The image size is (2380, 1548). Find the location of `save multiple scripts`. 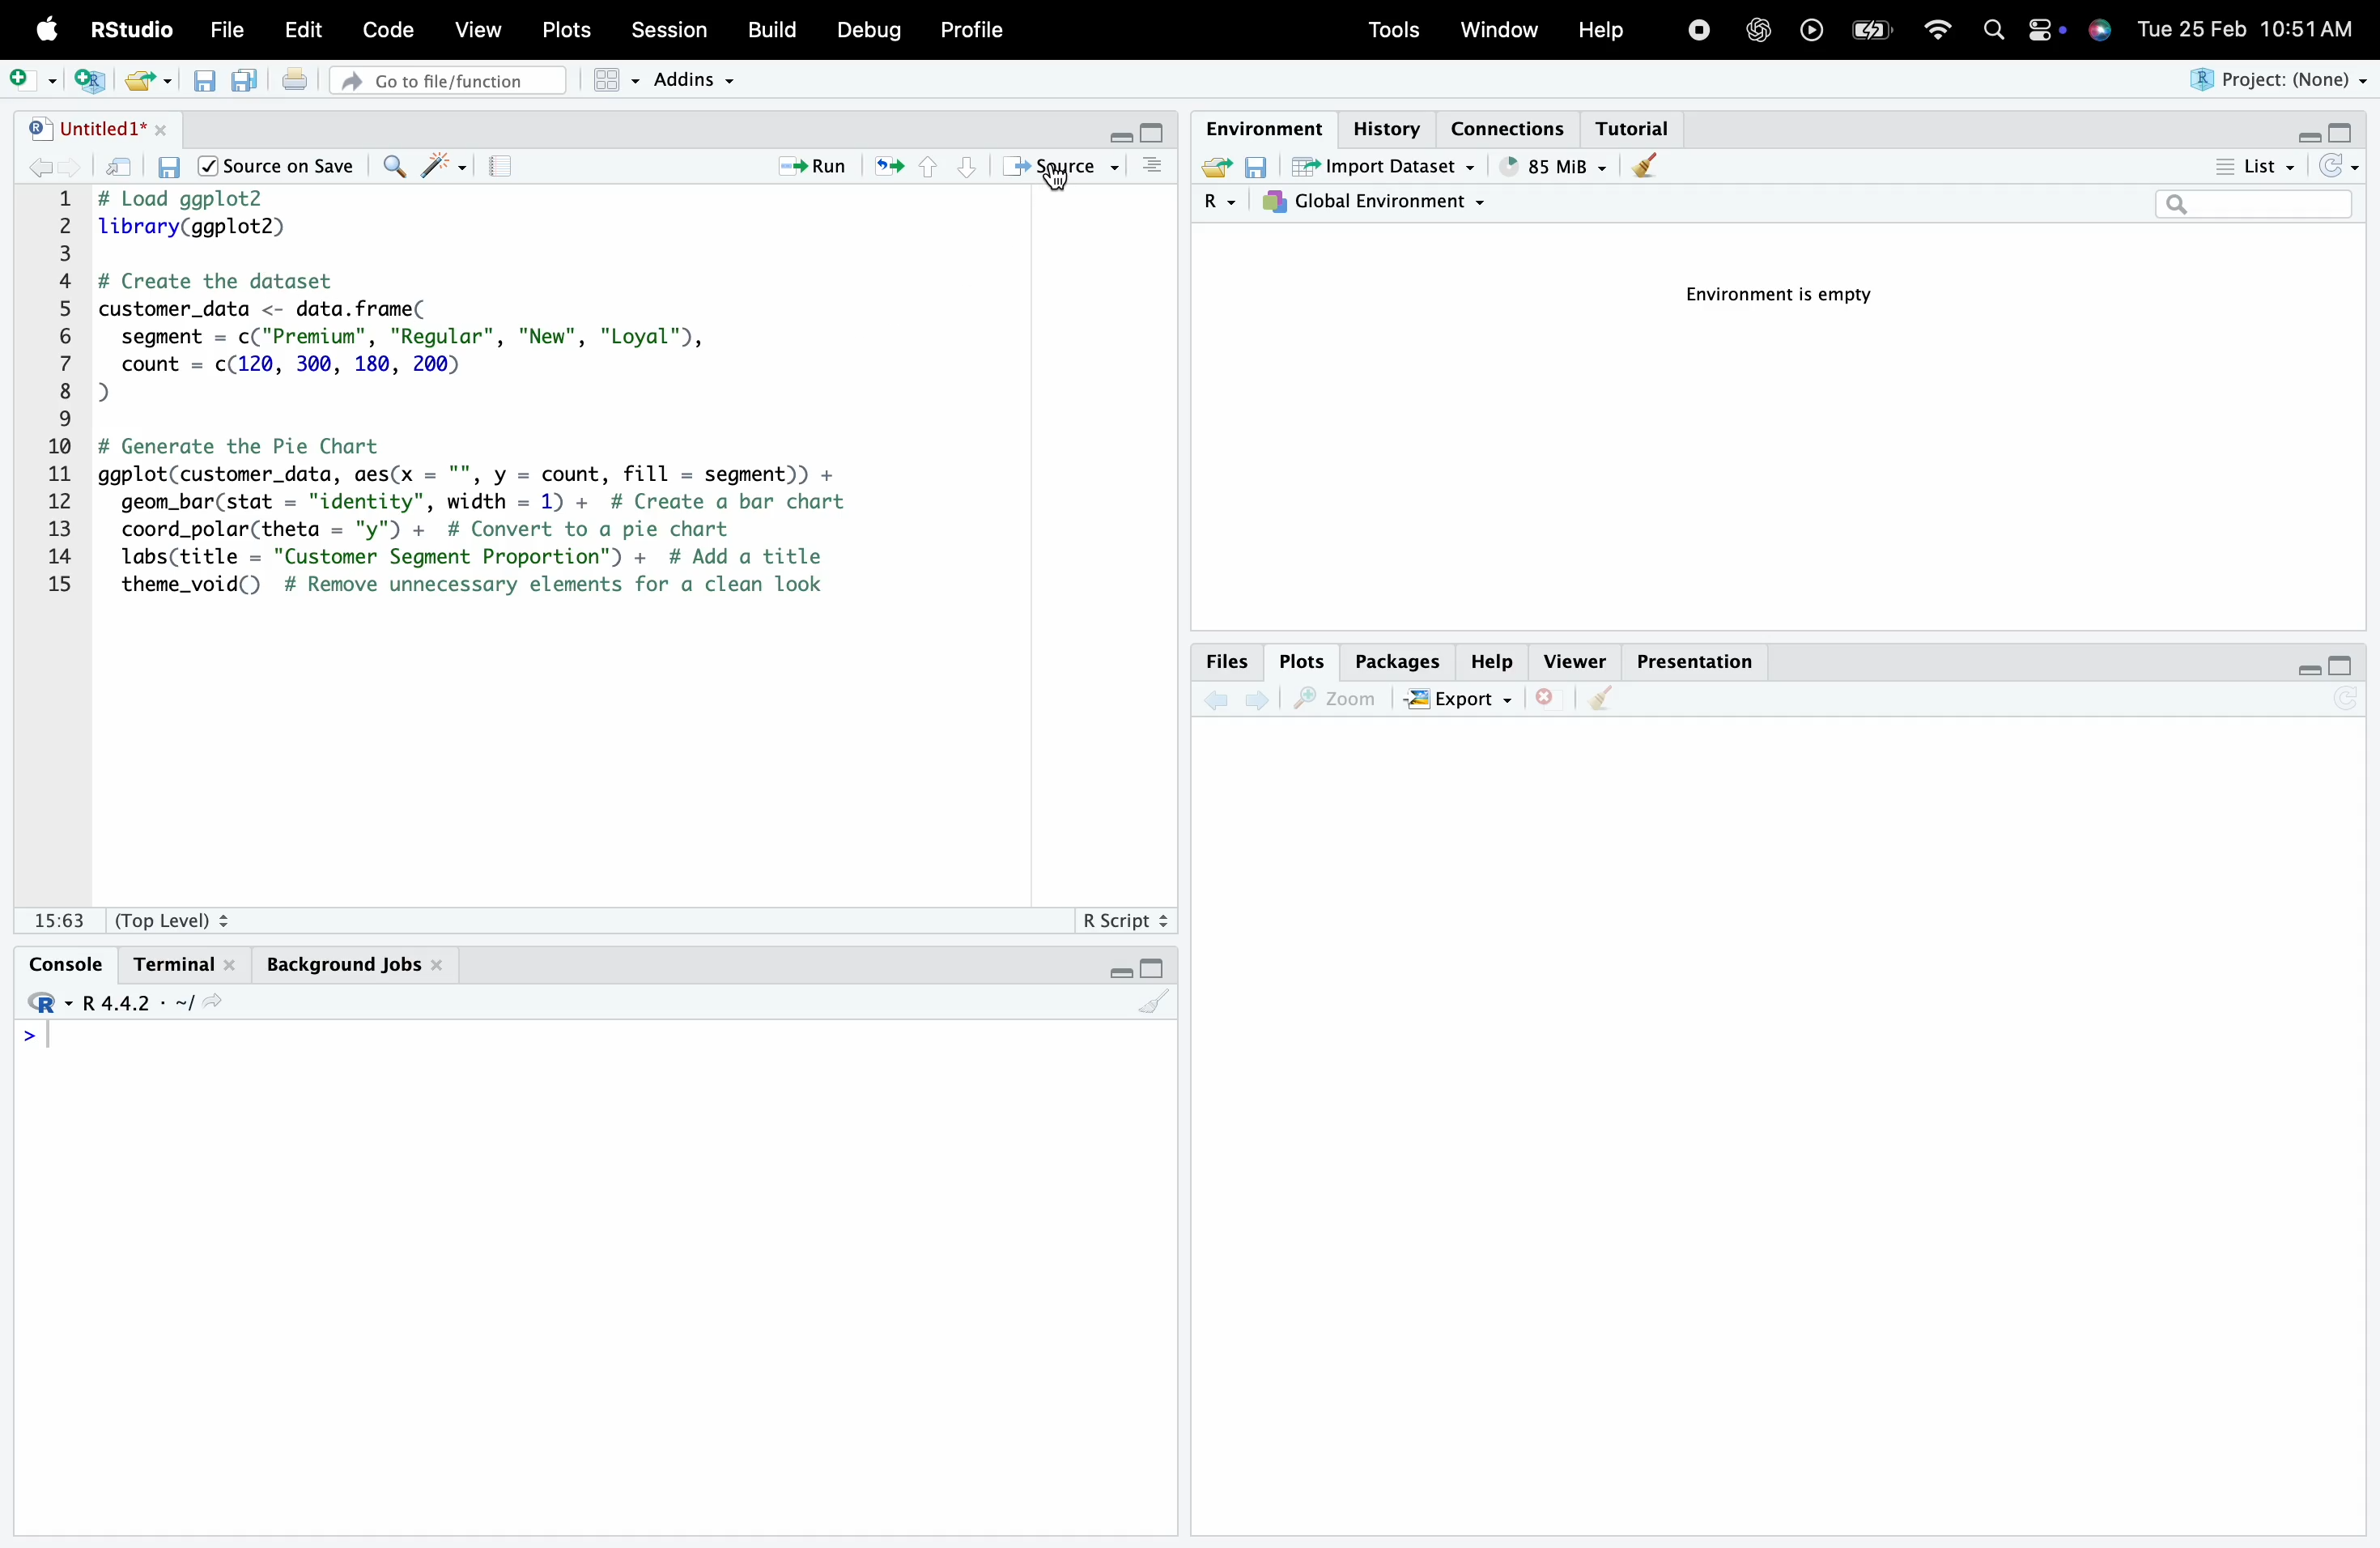

save multiple scripts is located at coordinates (250, 90).